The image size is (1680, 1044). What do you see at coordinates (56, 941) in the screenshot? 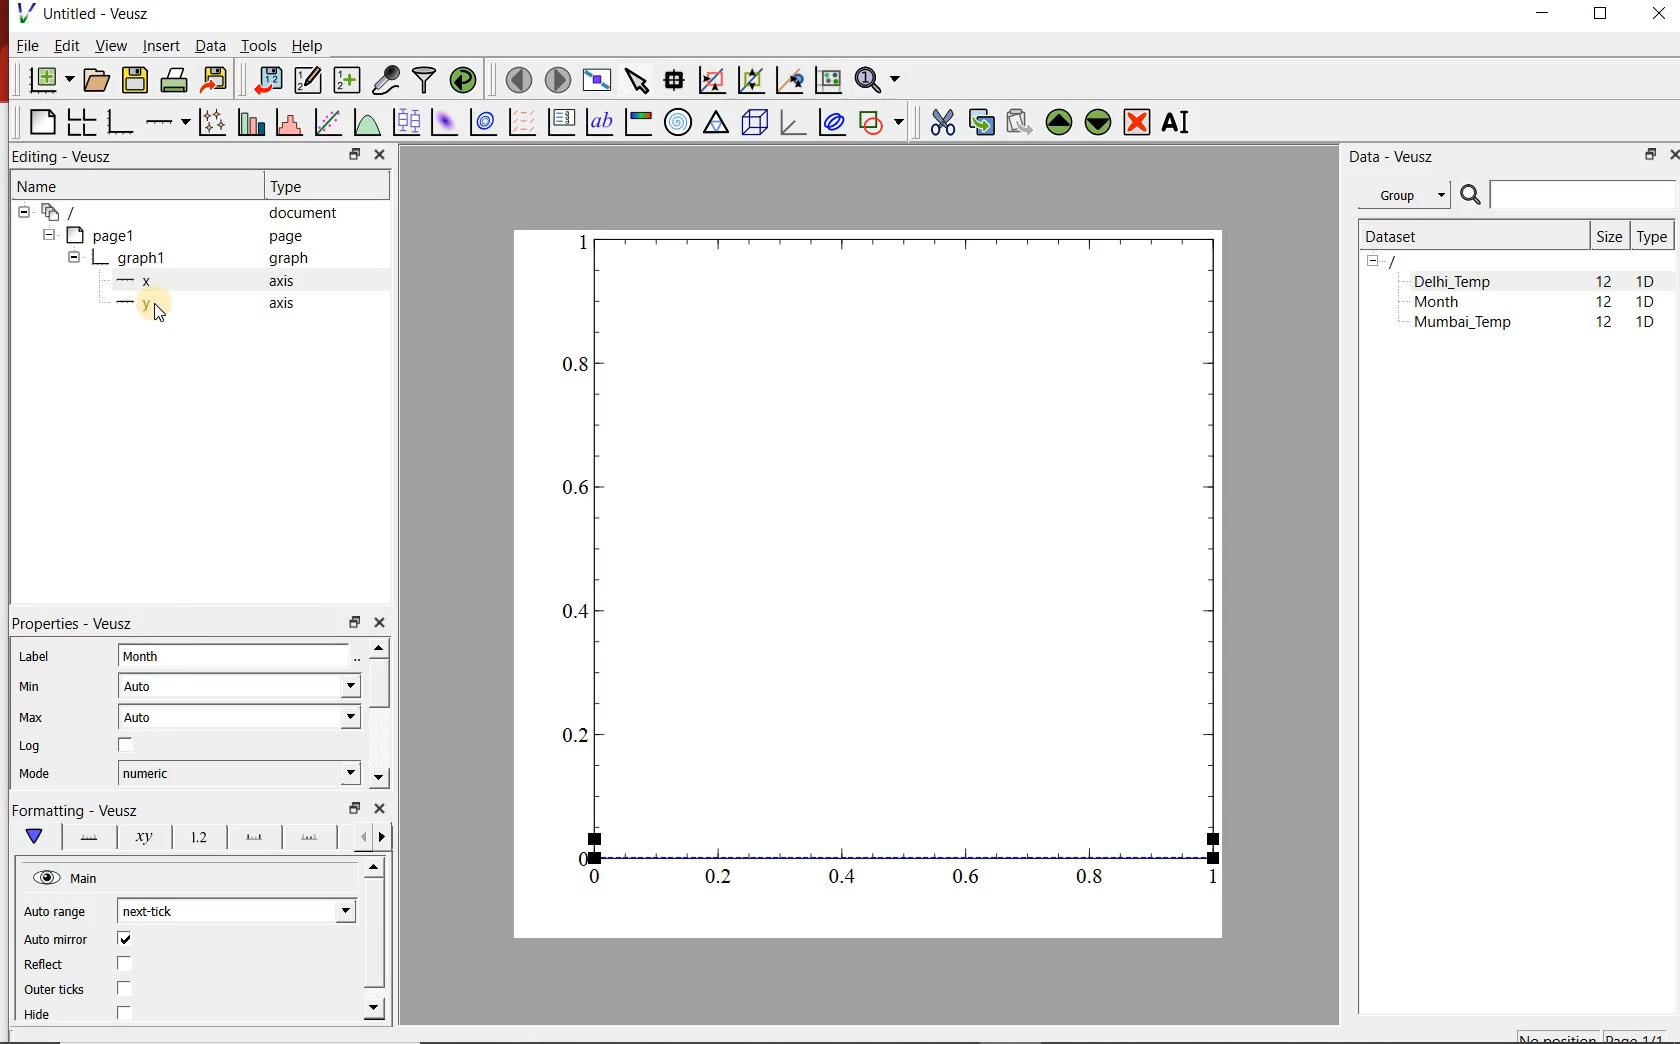
I see `Auto mirror` at bounding box center [56, 941].